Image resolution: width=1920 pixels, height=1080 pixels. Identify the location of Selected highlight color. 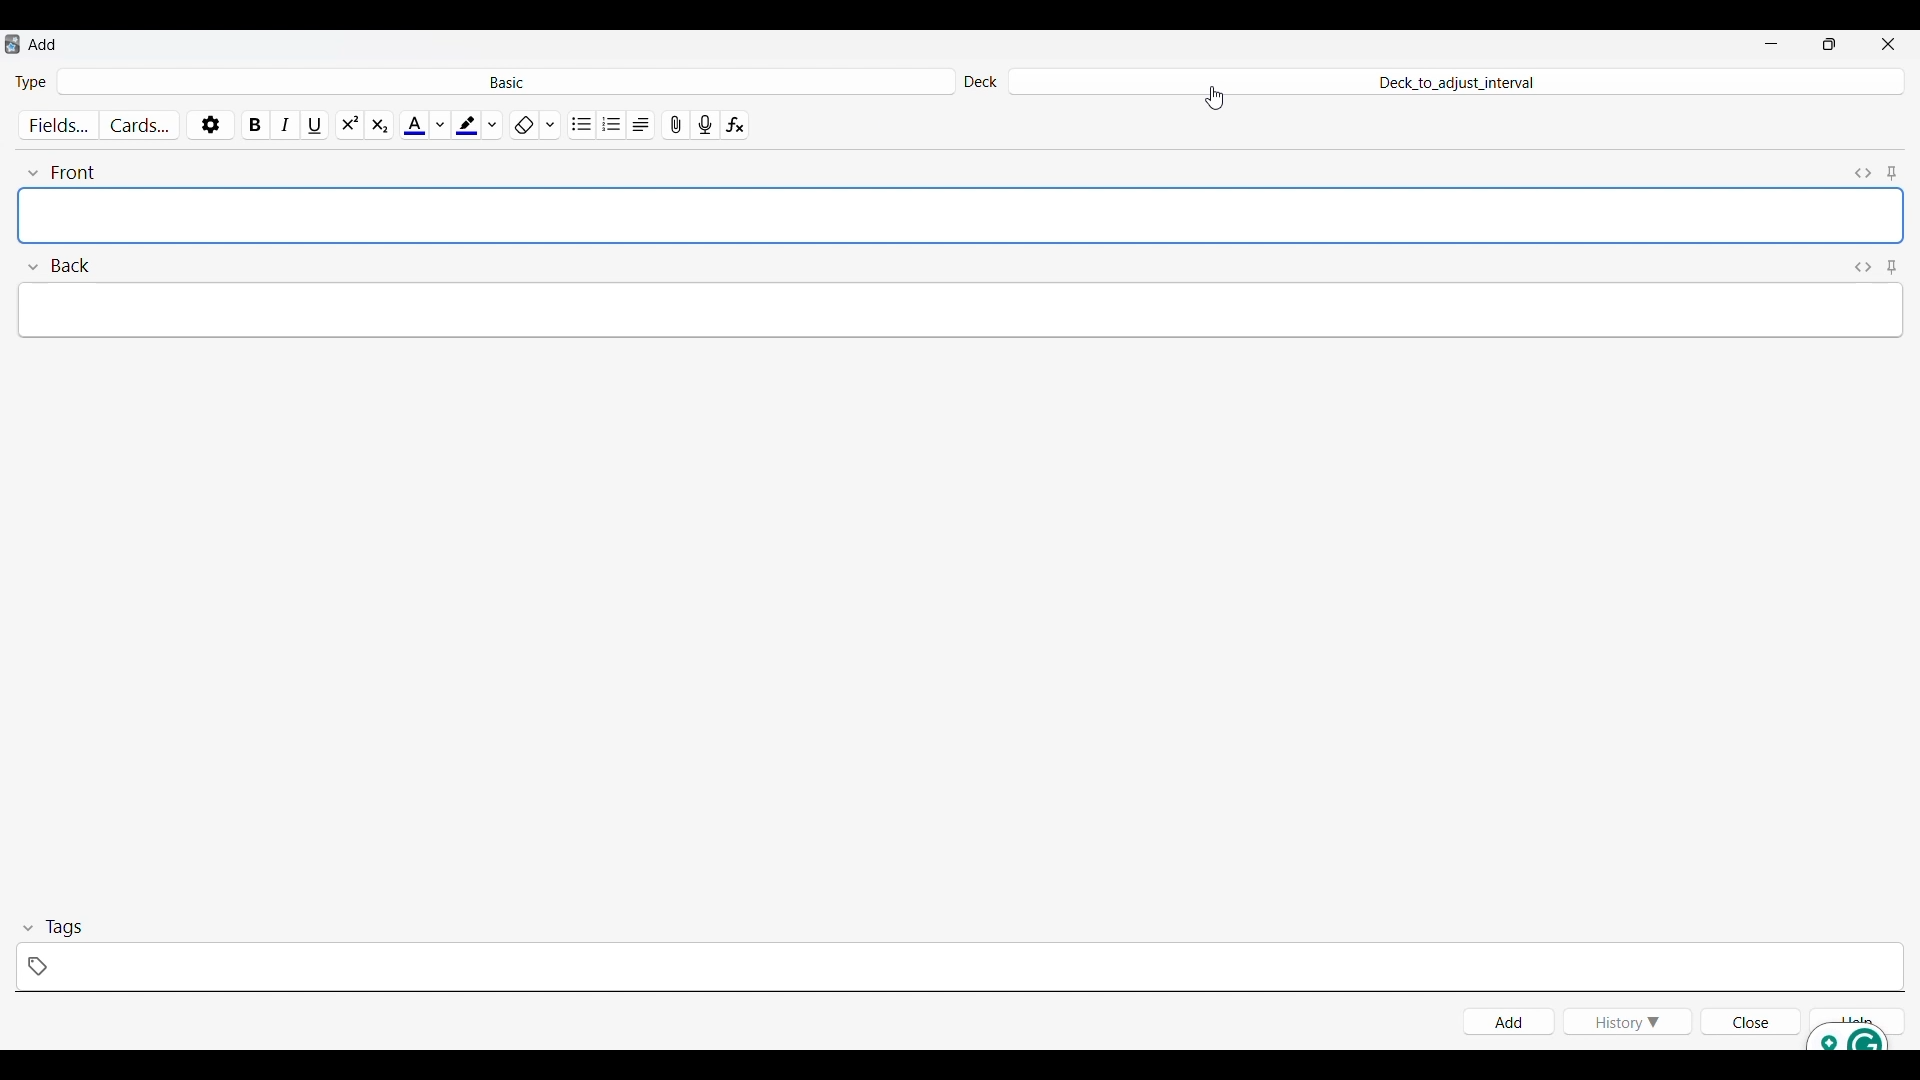
(466, 124).